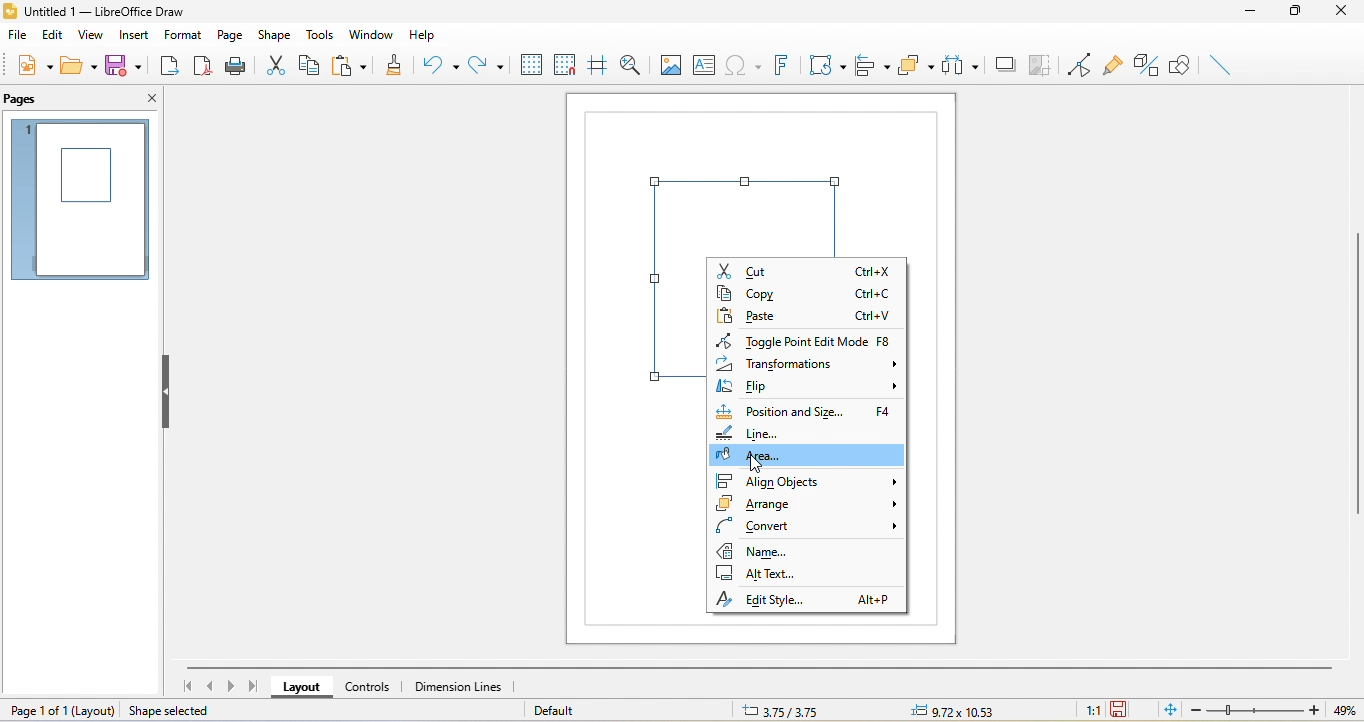  What do you see at coordinates (809, 315) in the screenshot?
I see `paste` at bounding box center [809, 315].